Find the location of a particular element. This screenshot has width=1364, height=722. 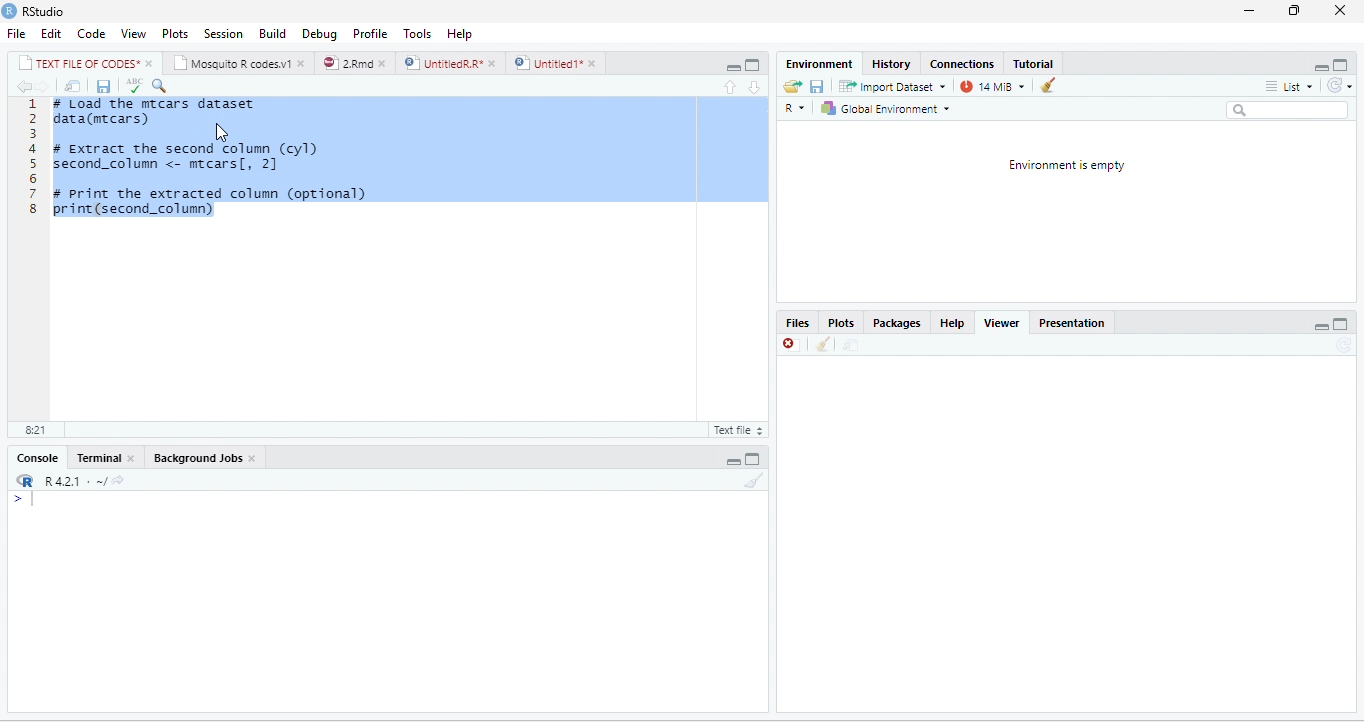

search is located at coordinates (1288, 109).